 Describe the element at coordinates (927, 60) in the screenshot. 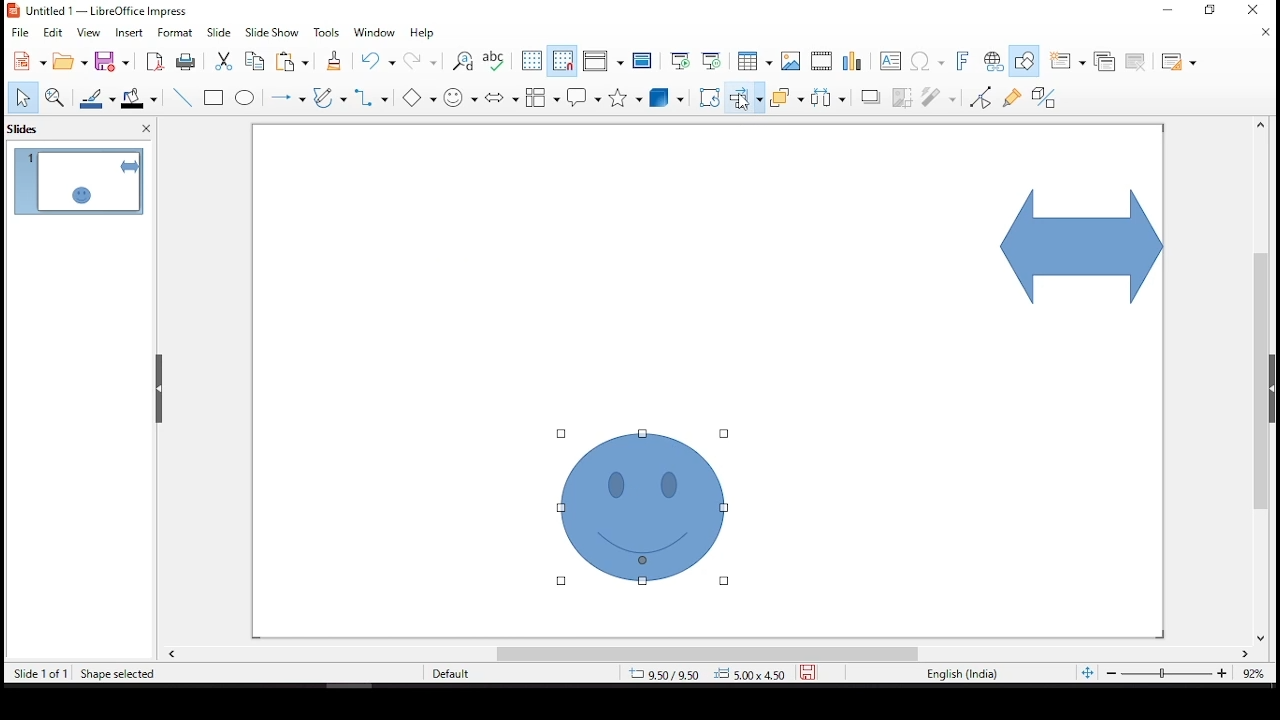

I see `insert special characters` at that location.